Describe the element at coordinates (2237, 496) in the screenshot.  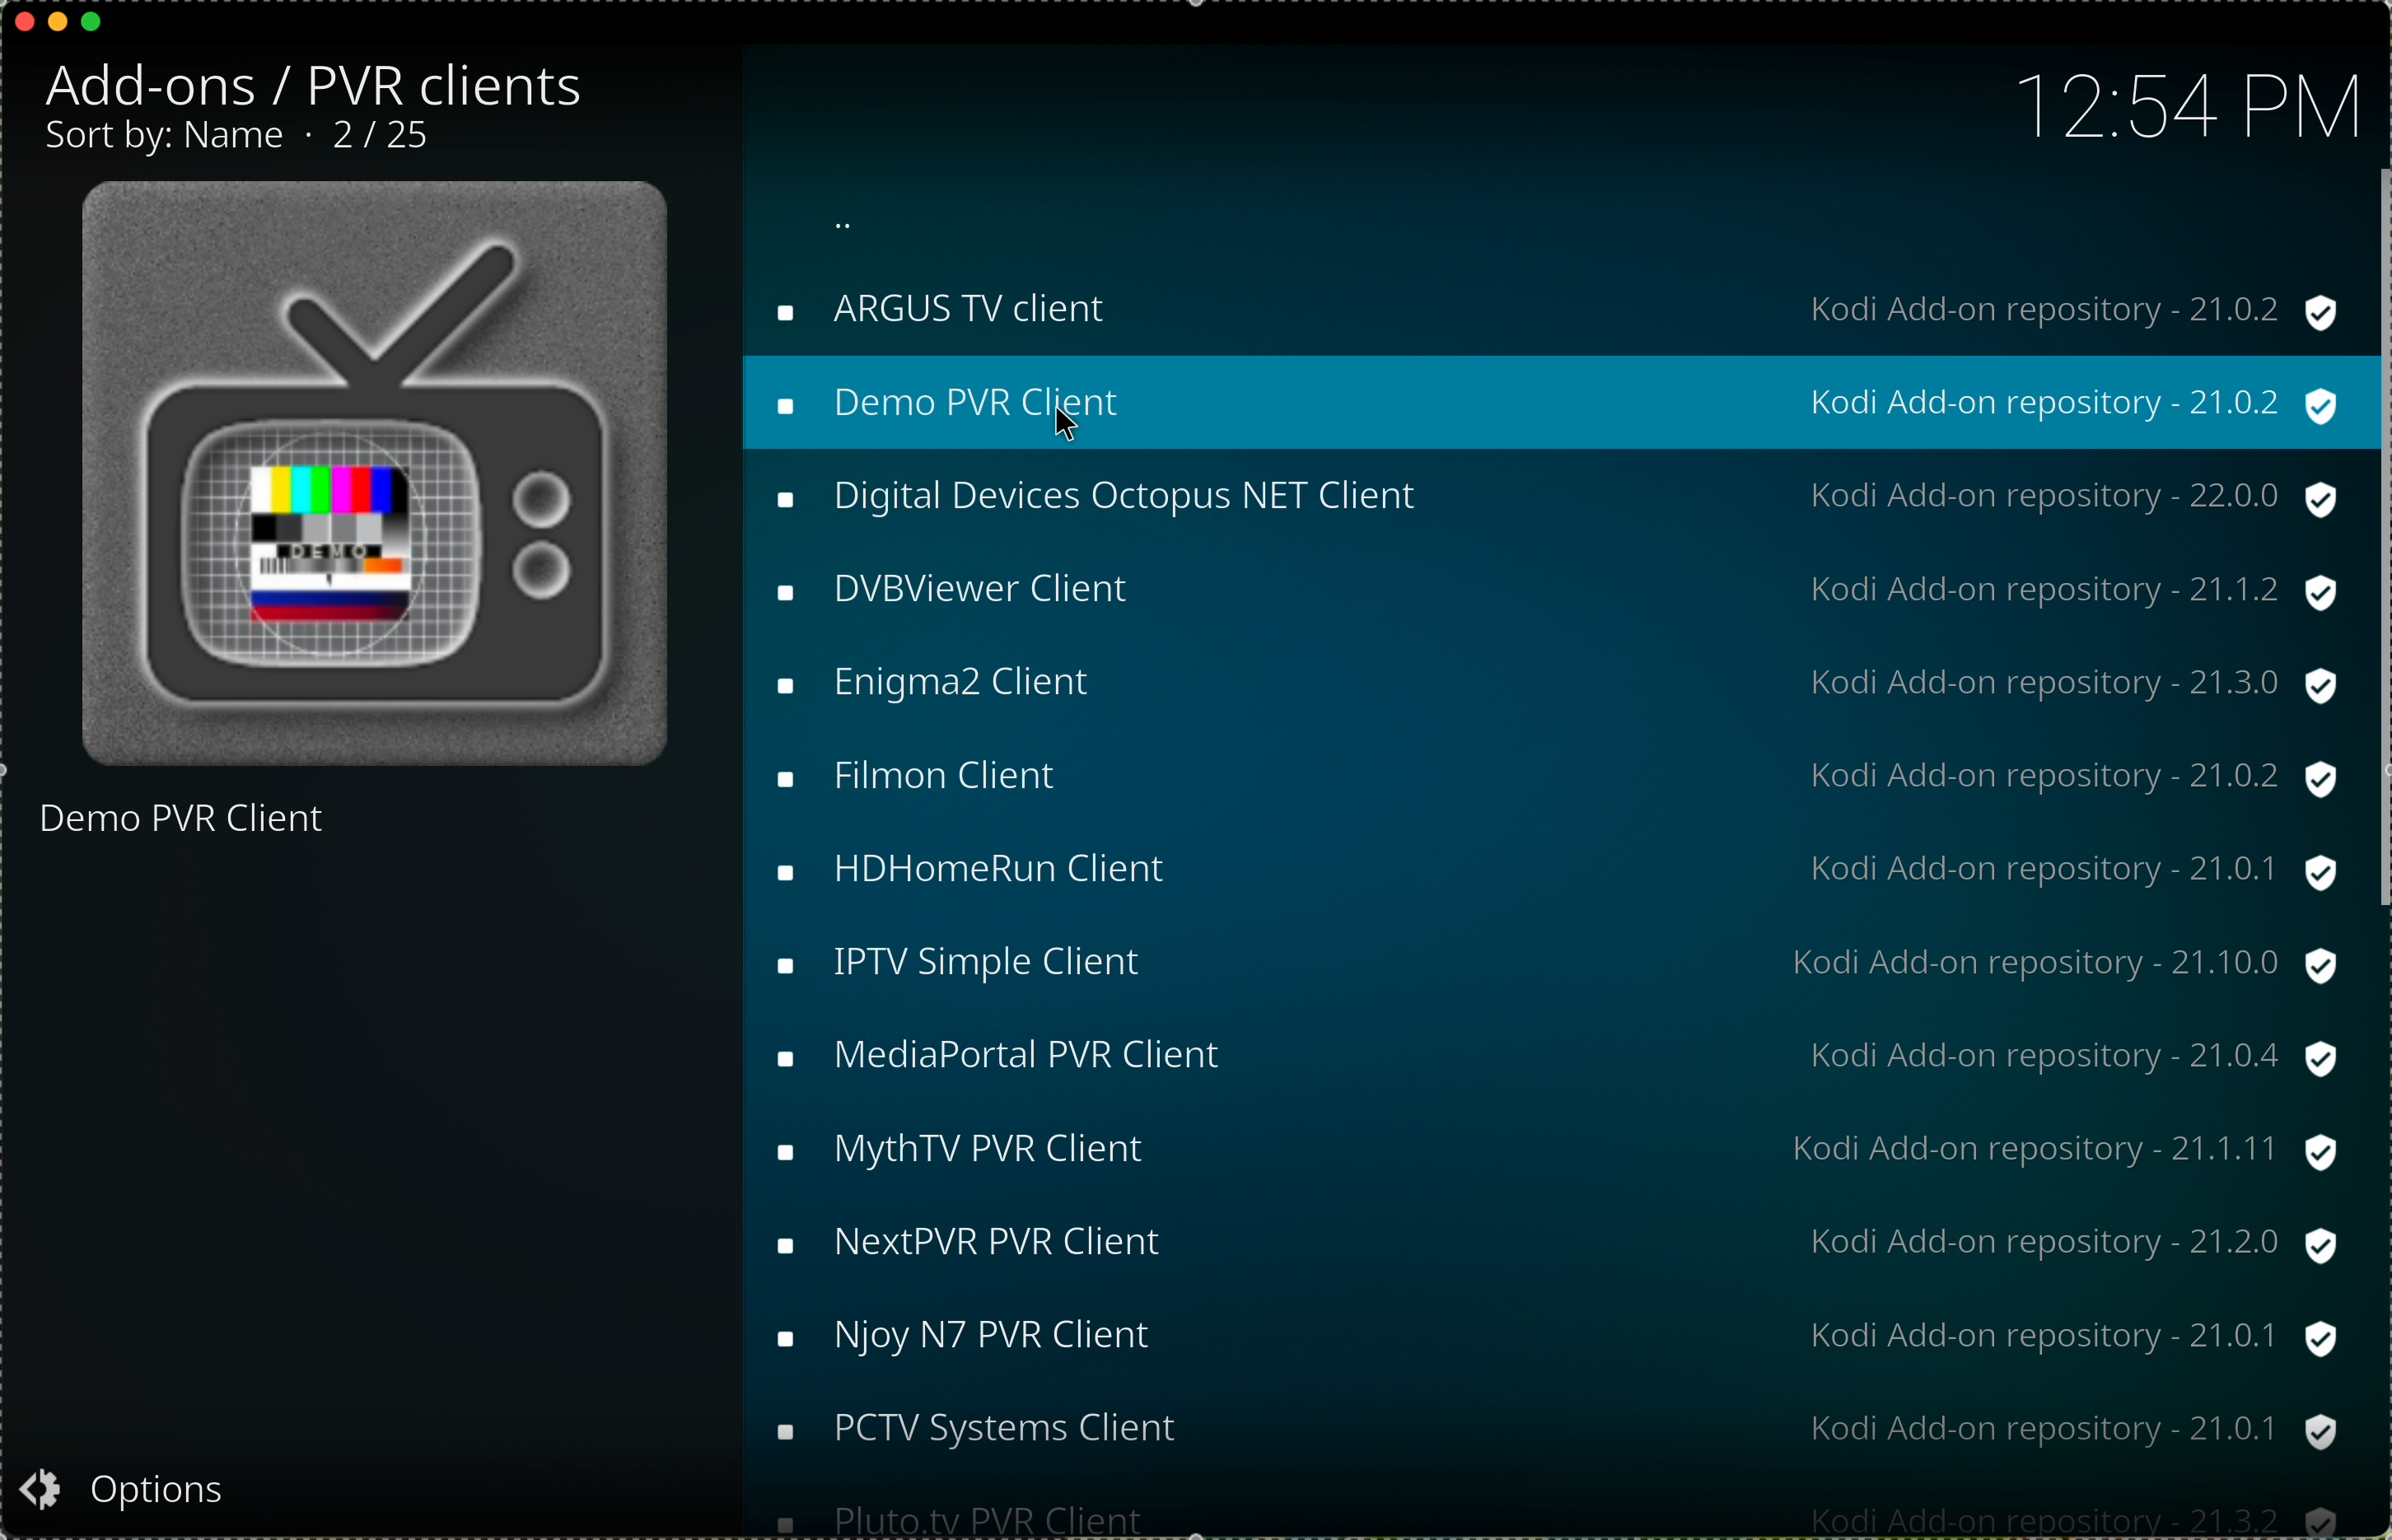
I see `22.0.0` at that location.